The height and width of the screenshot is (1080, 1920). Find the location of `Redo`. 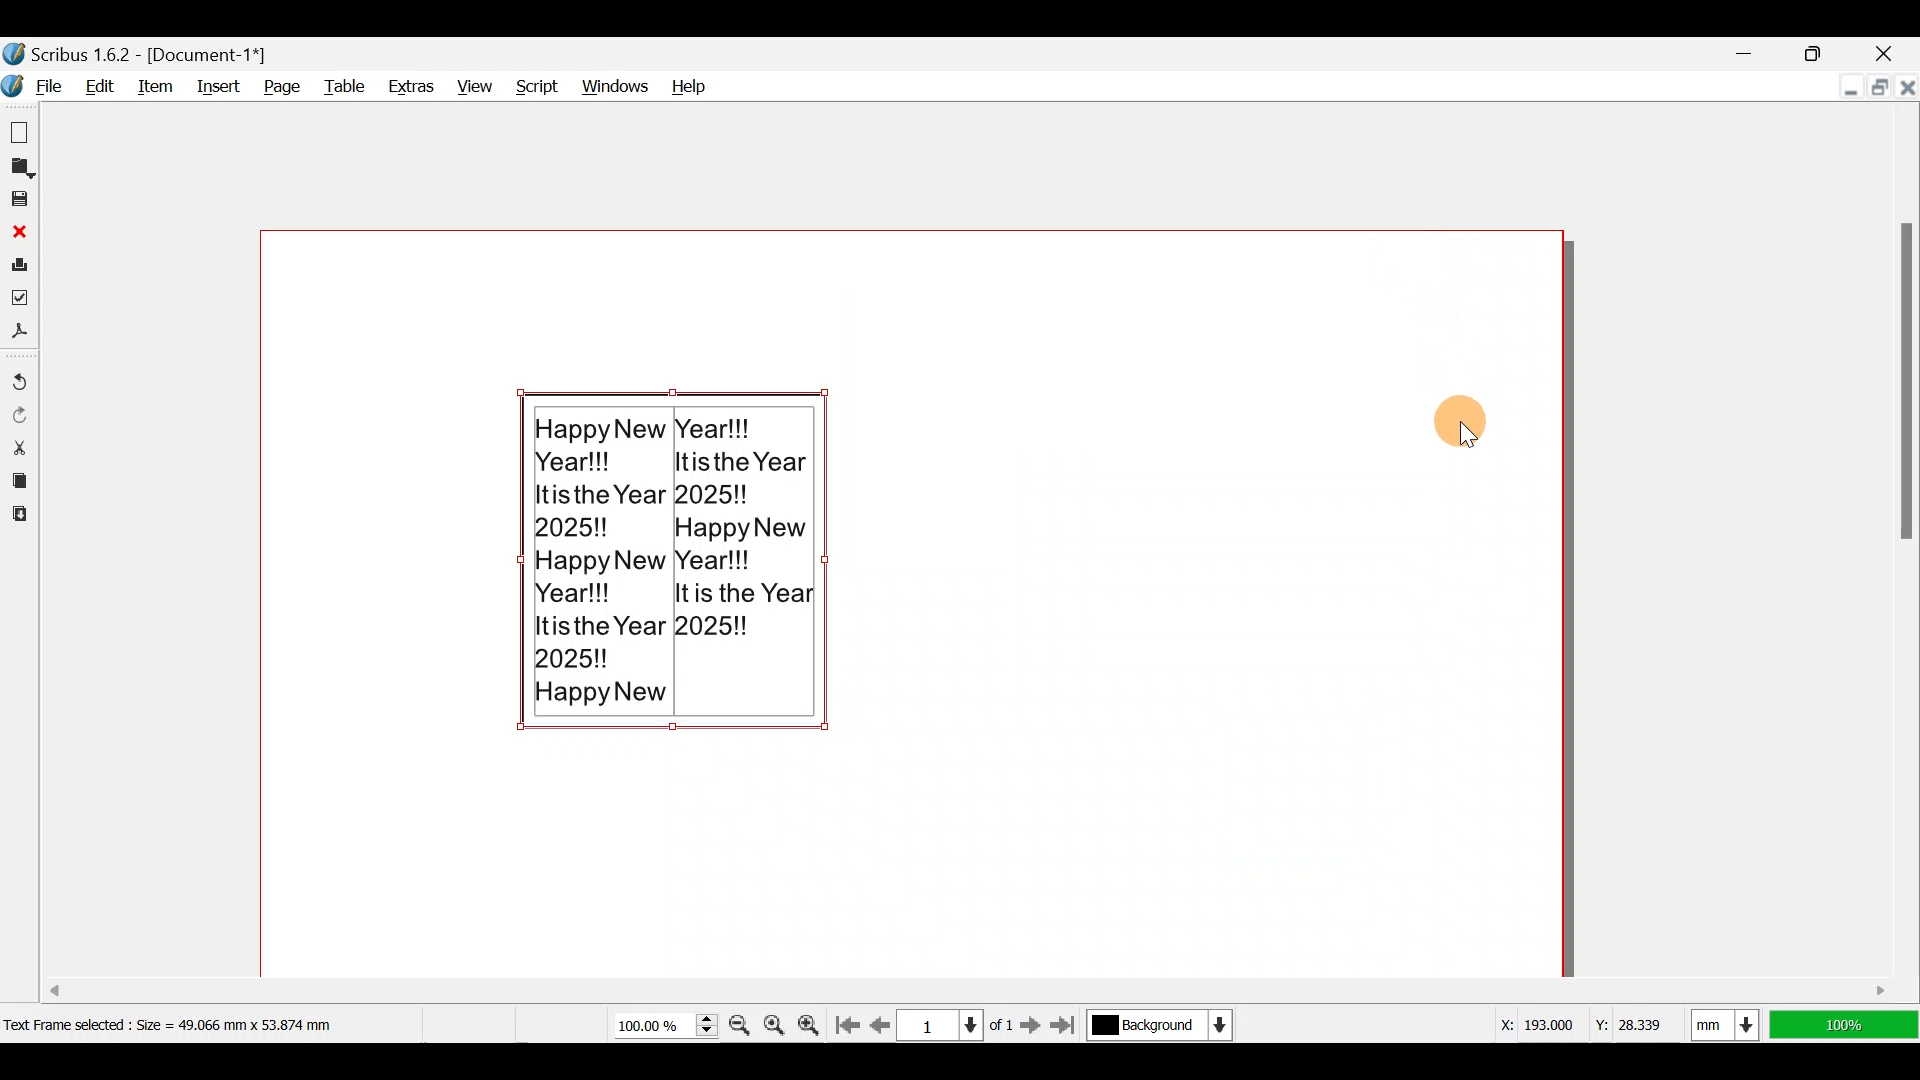

Redo is located at coordinates (20, 413).